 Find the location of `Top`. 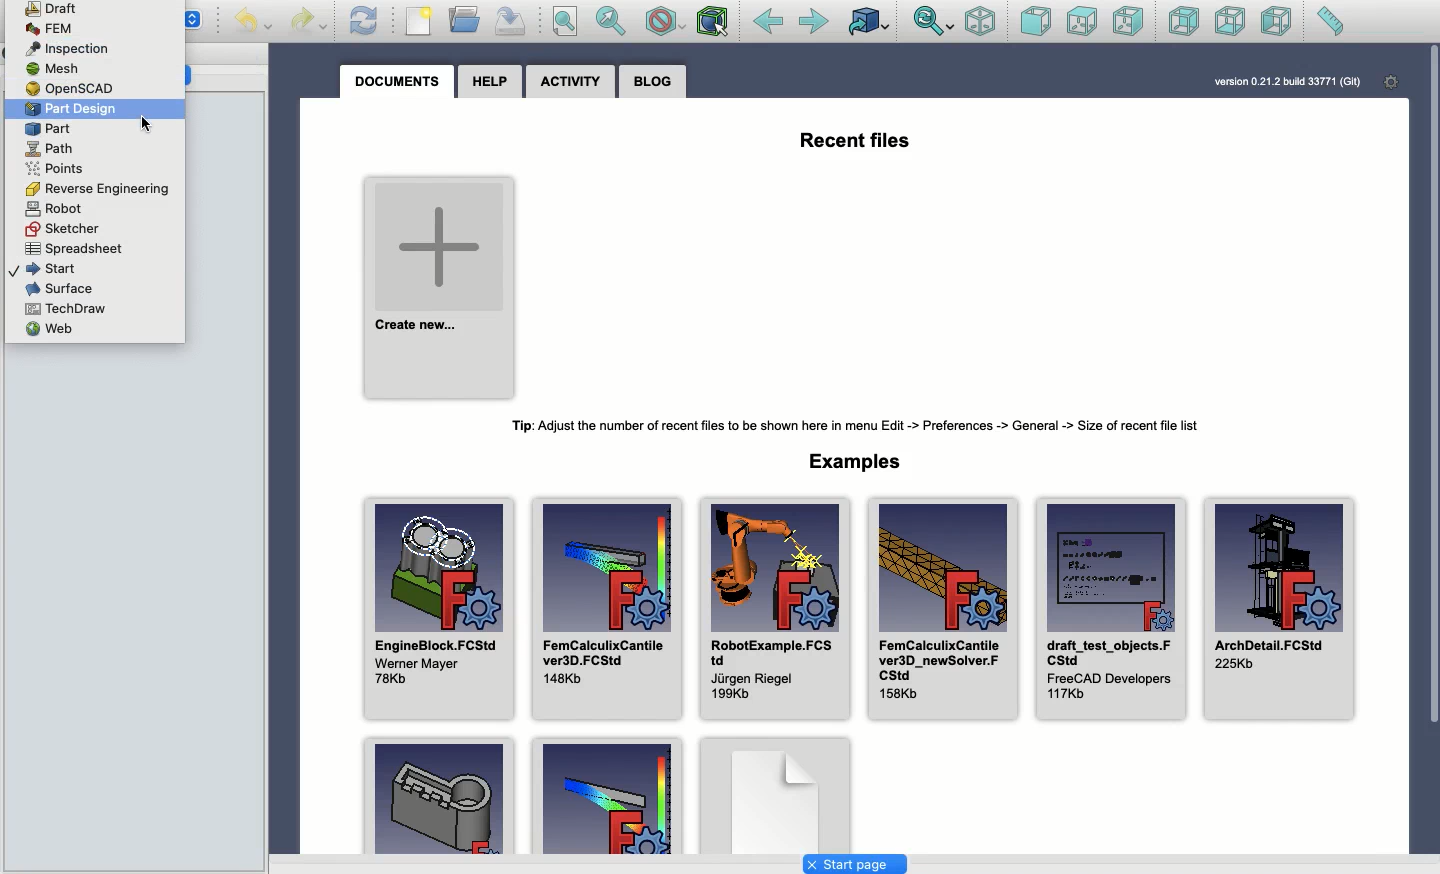

Top is located at coordinates (1081, 22).